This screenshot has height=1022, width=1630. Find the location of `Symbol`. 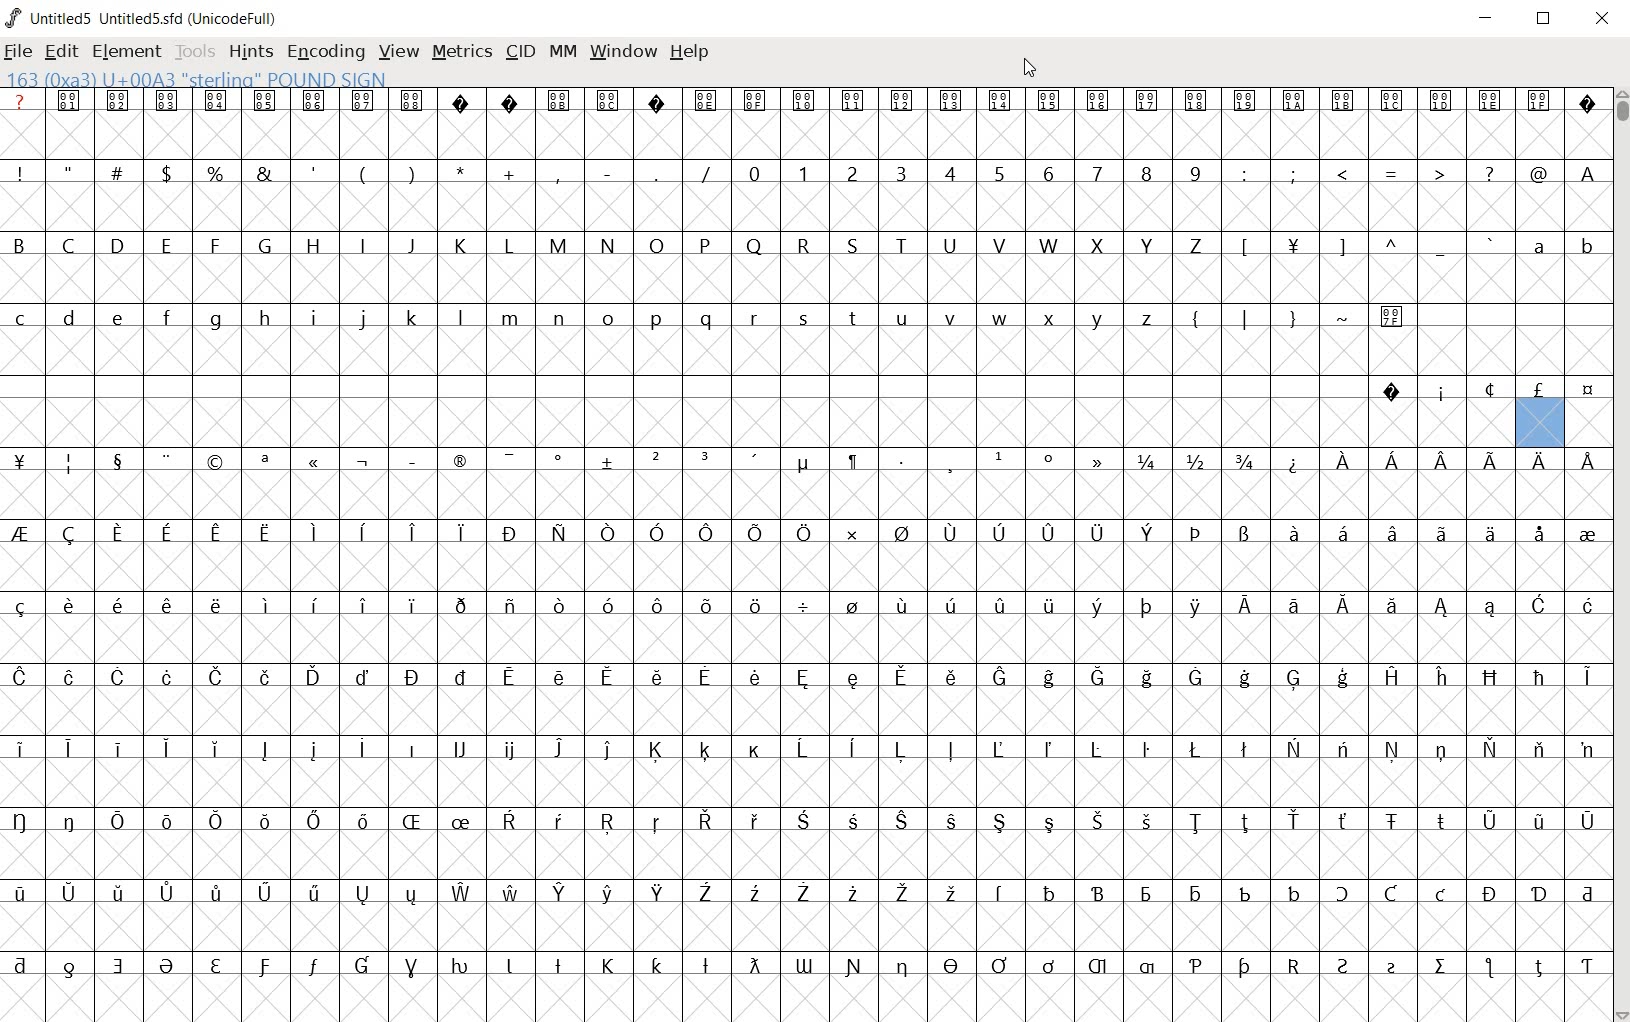

Symbol is located at coordinates (1096, 679).